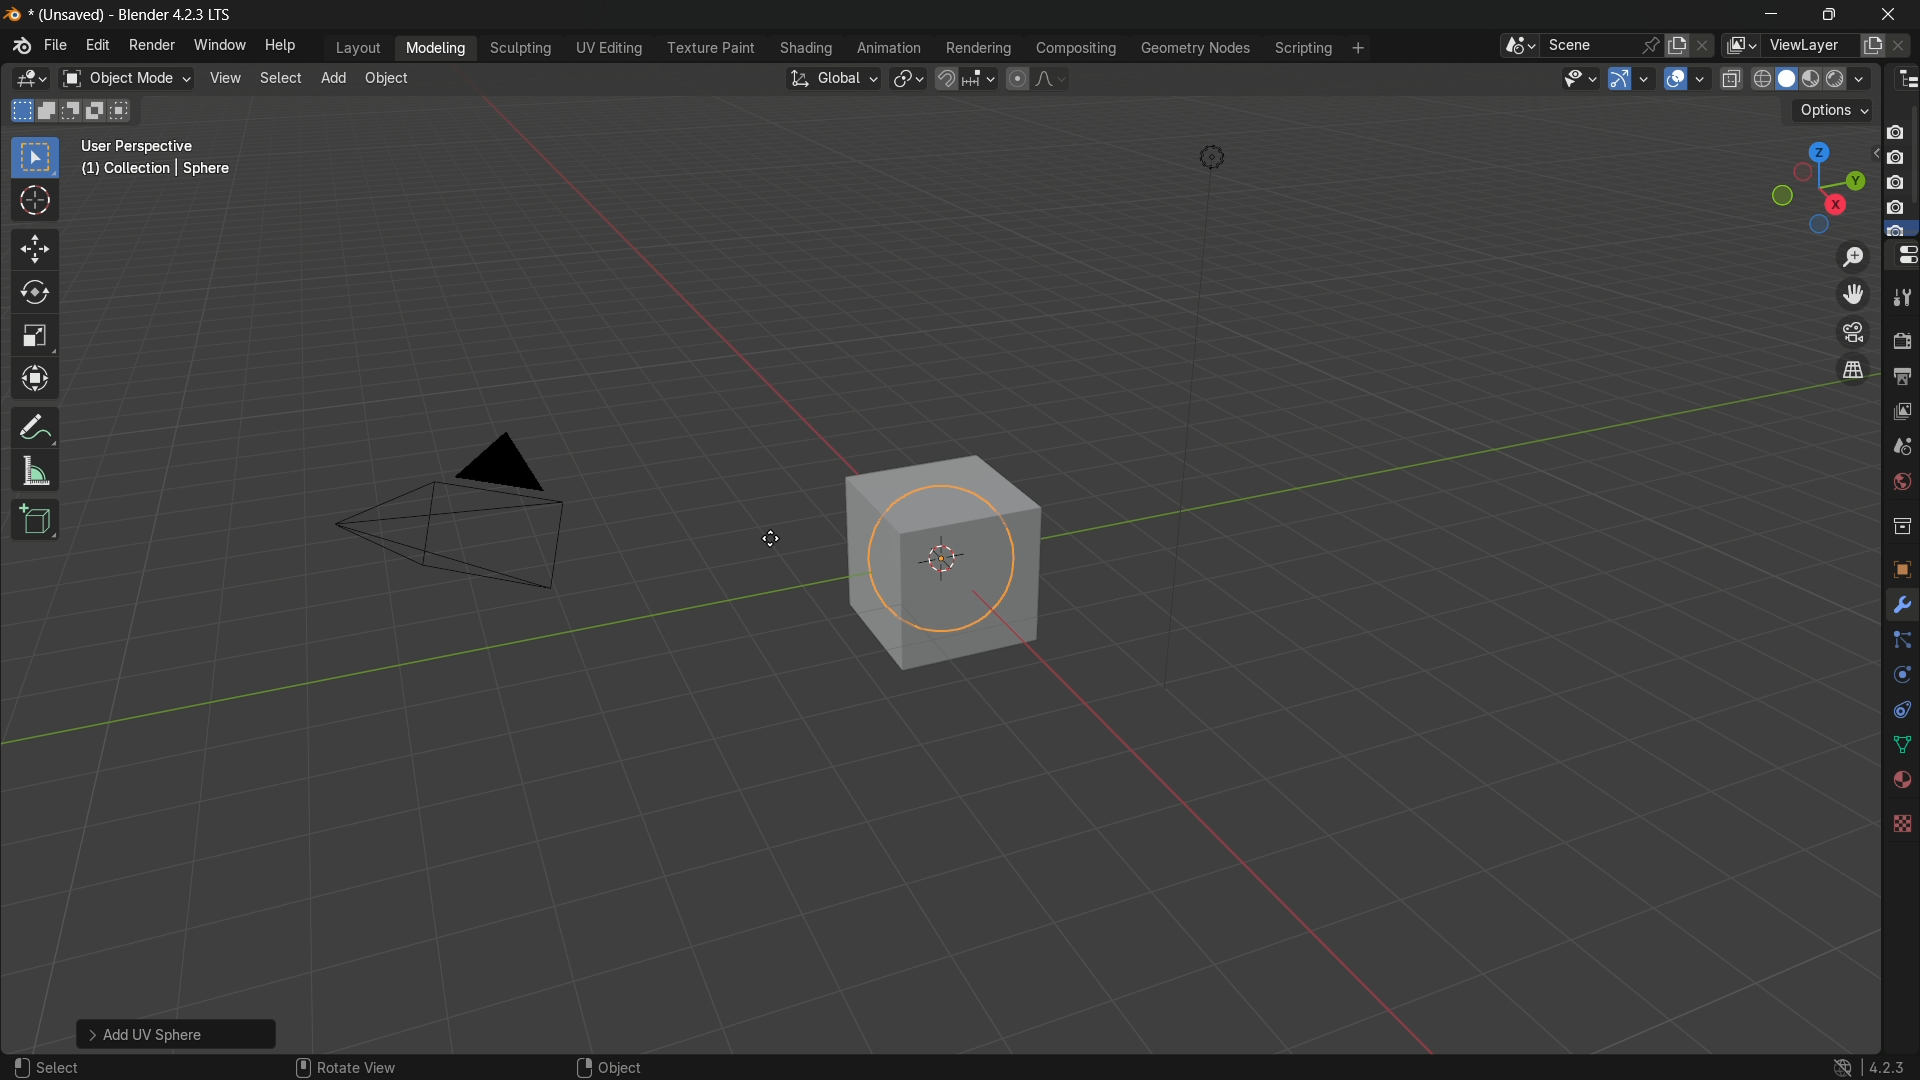 The image size is (1920, 1080). What do you see at coordinates (38, 297) in the screenshot?
I see `rotate` at bounding box center [38, 297].